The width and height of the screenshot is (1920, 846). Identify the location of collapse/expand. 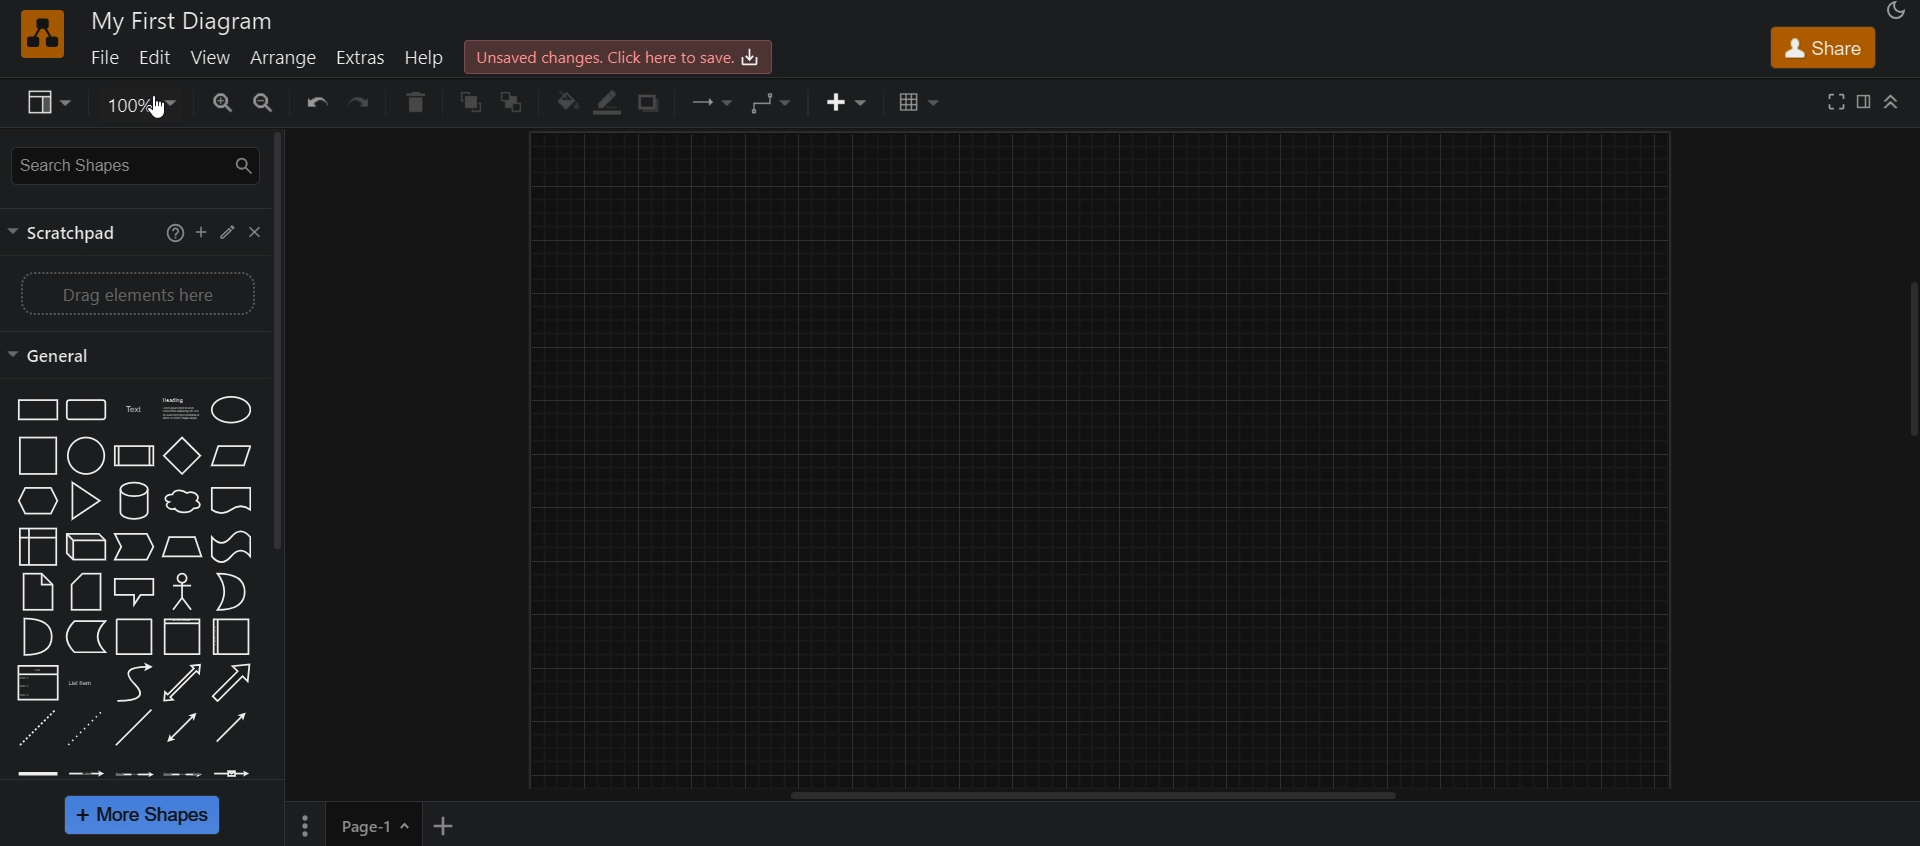
(1895, 102).